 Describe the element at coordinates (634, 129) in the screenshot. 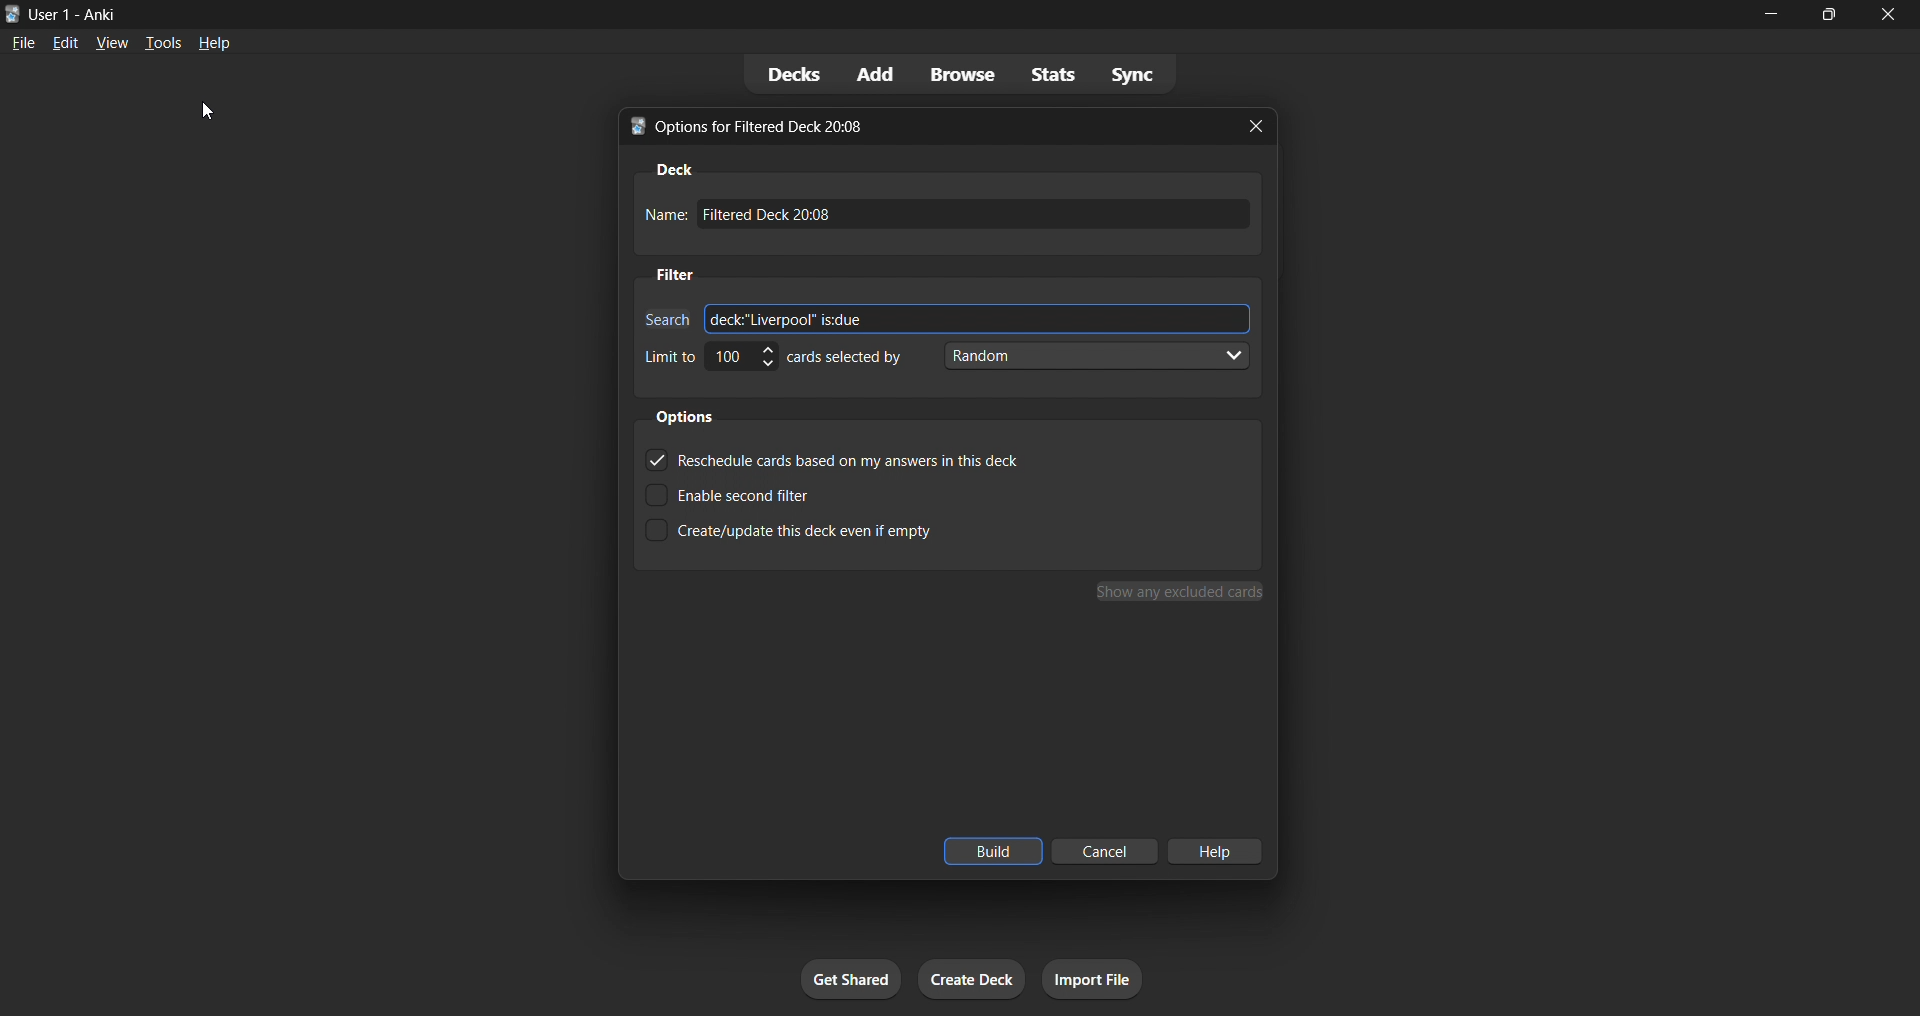

I see `Anki Desktop icon` at that location.